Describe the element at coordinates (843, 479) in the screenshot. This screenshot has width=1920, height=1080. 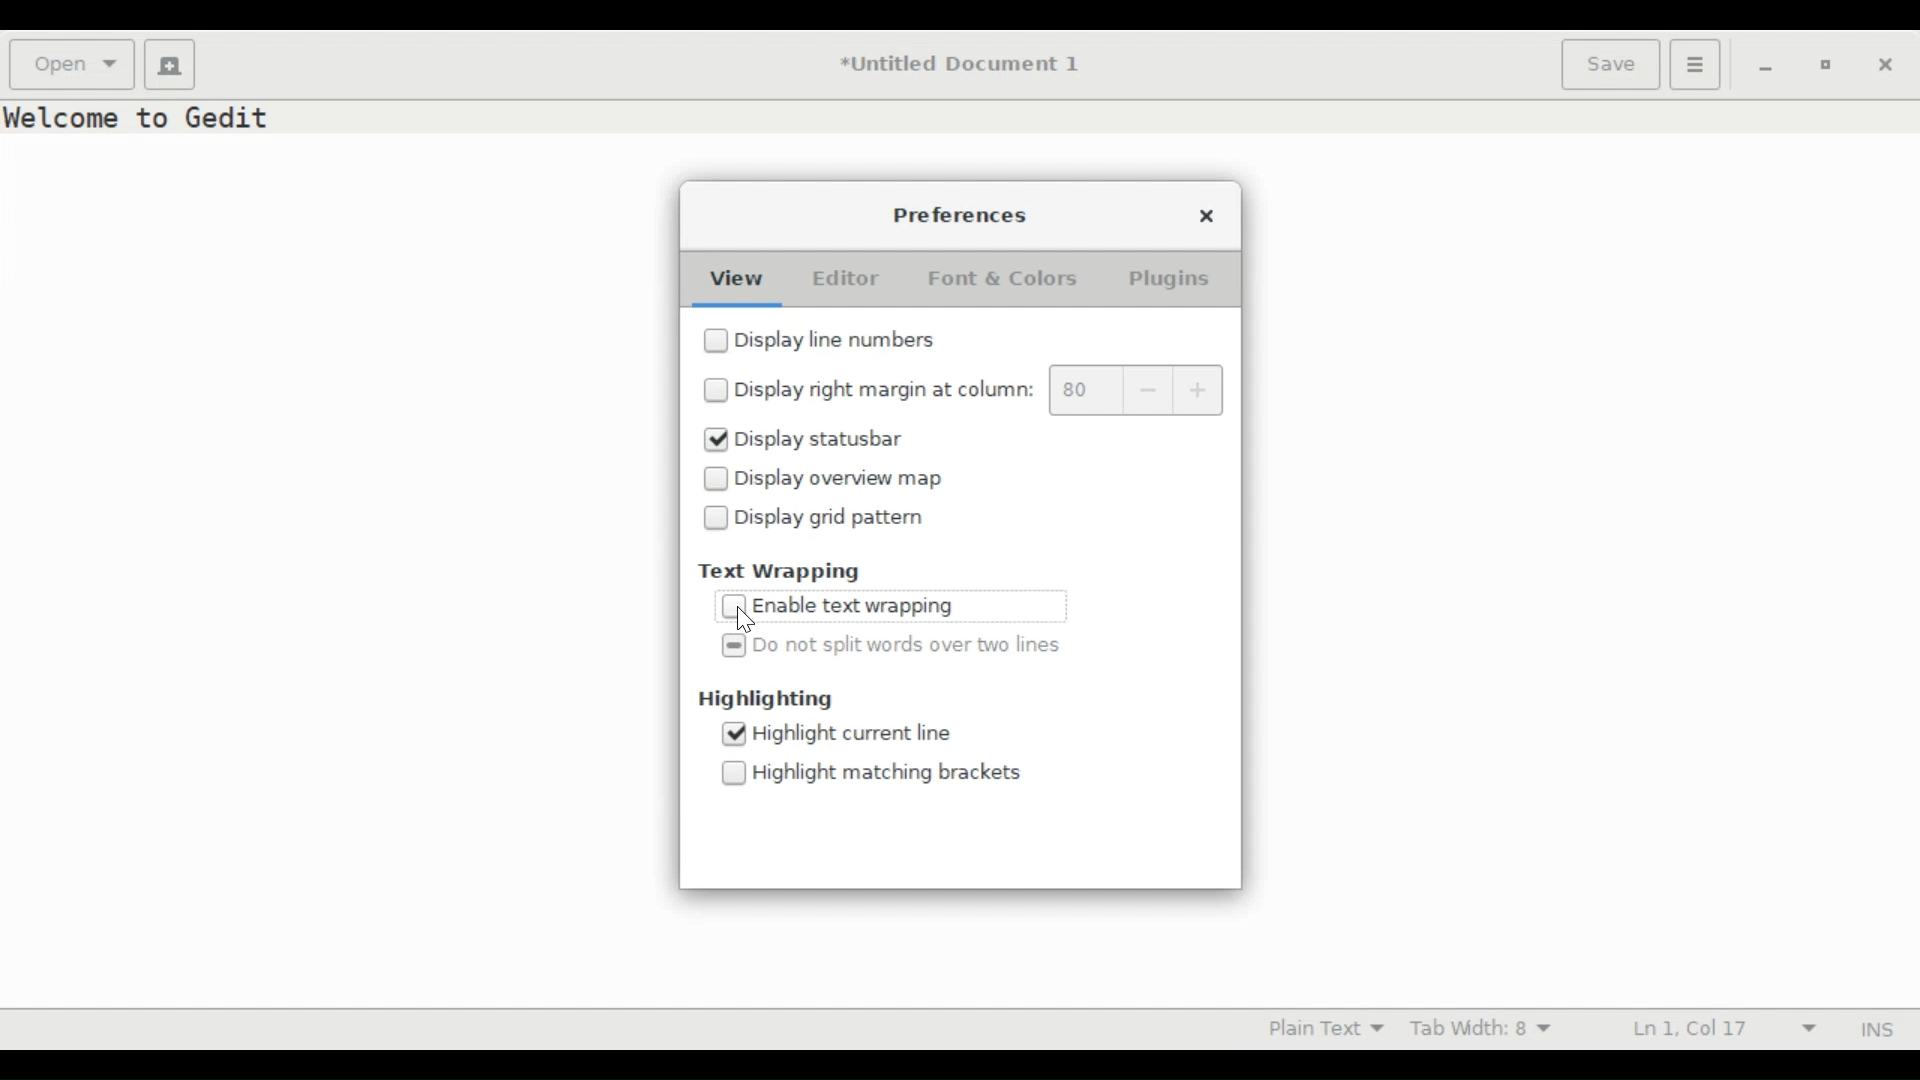
I see `Display overview map` at that location.